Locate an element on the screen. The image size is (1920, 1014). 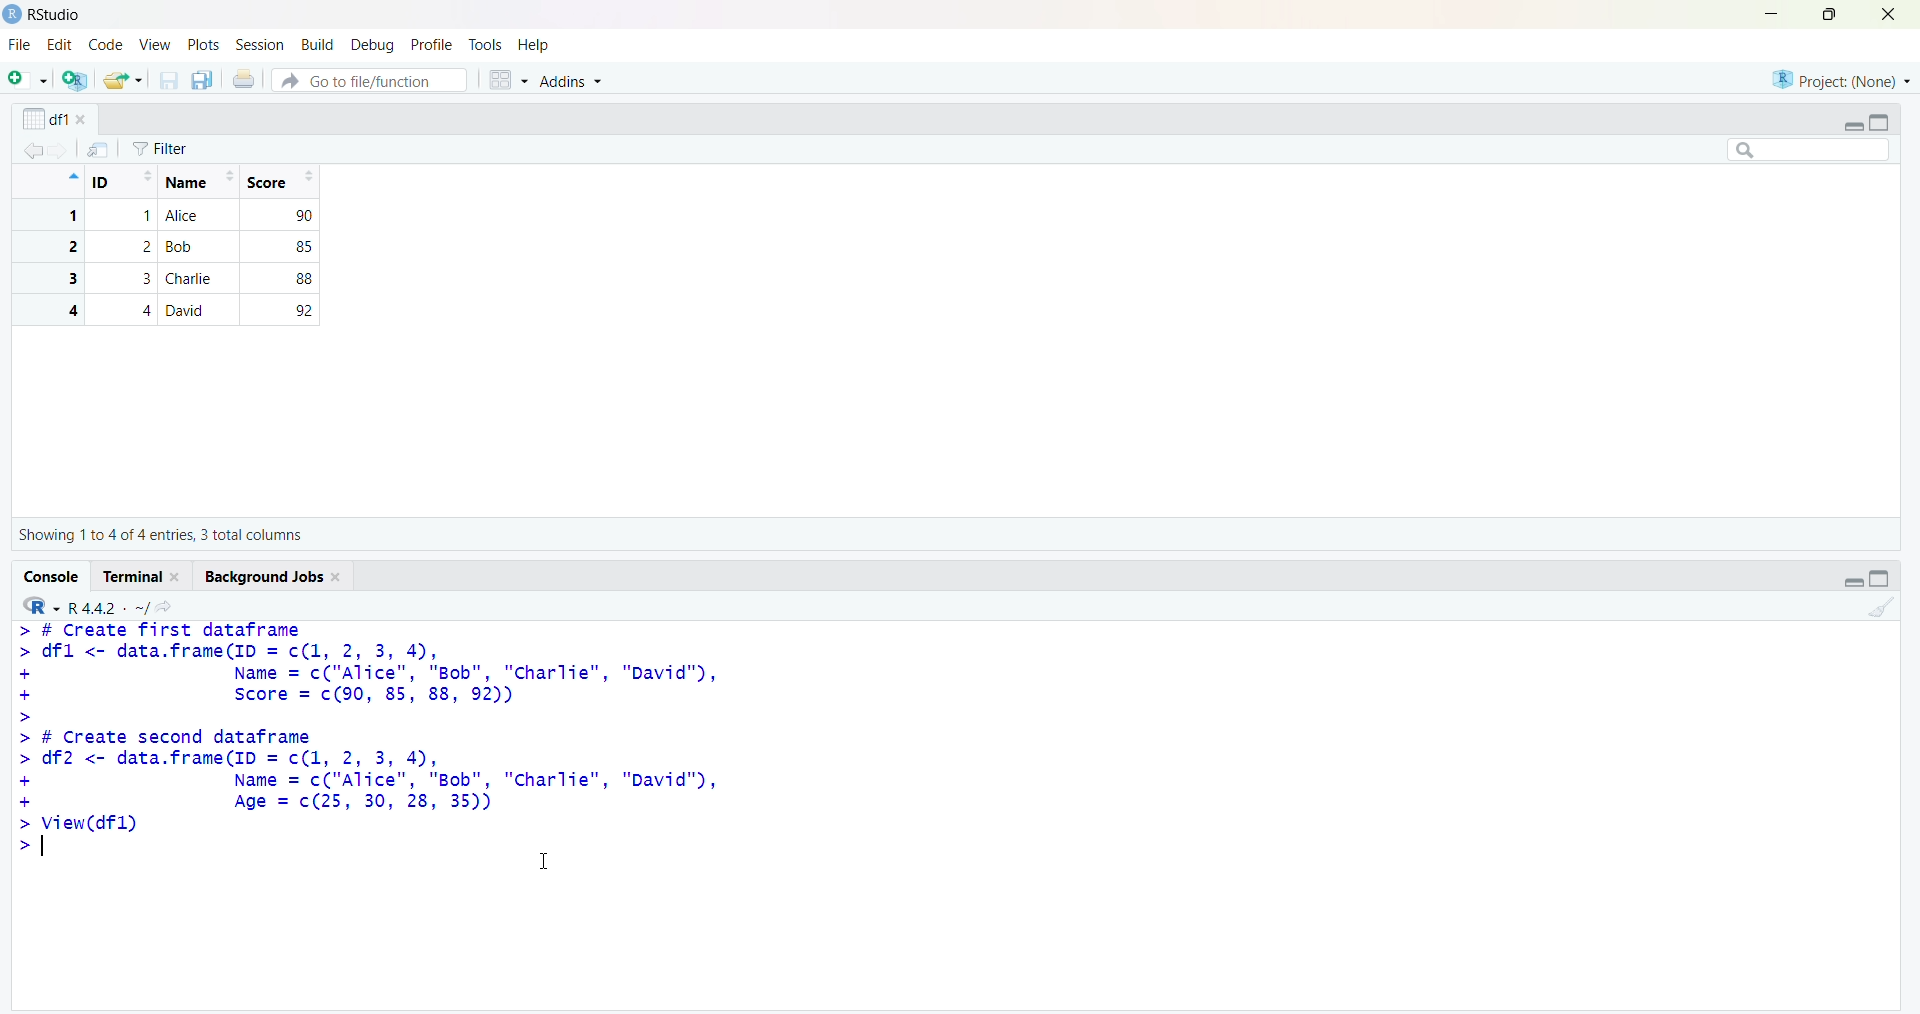
R 4.4.2  ~/ is located at coordinates (108, 608).